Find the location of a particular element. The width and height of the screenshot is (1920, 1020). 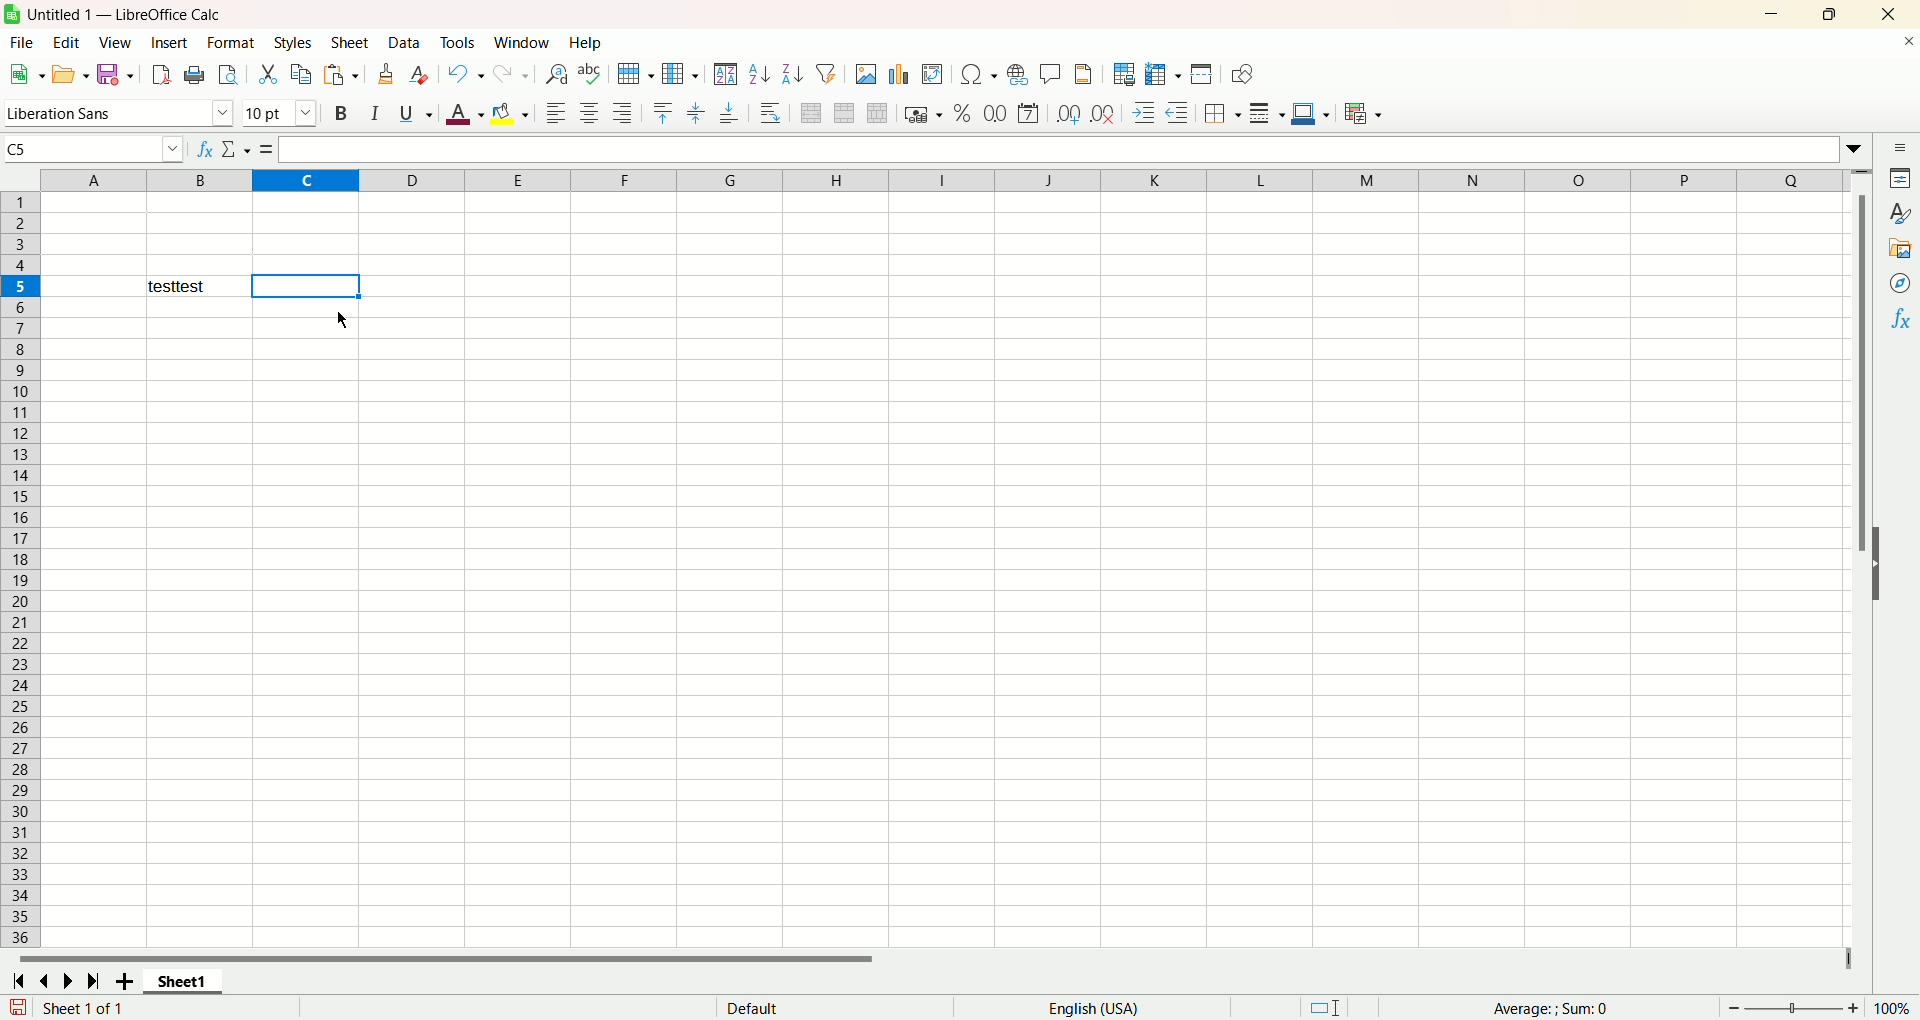

column is located at coordinates (679, 73).